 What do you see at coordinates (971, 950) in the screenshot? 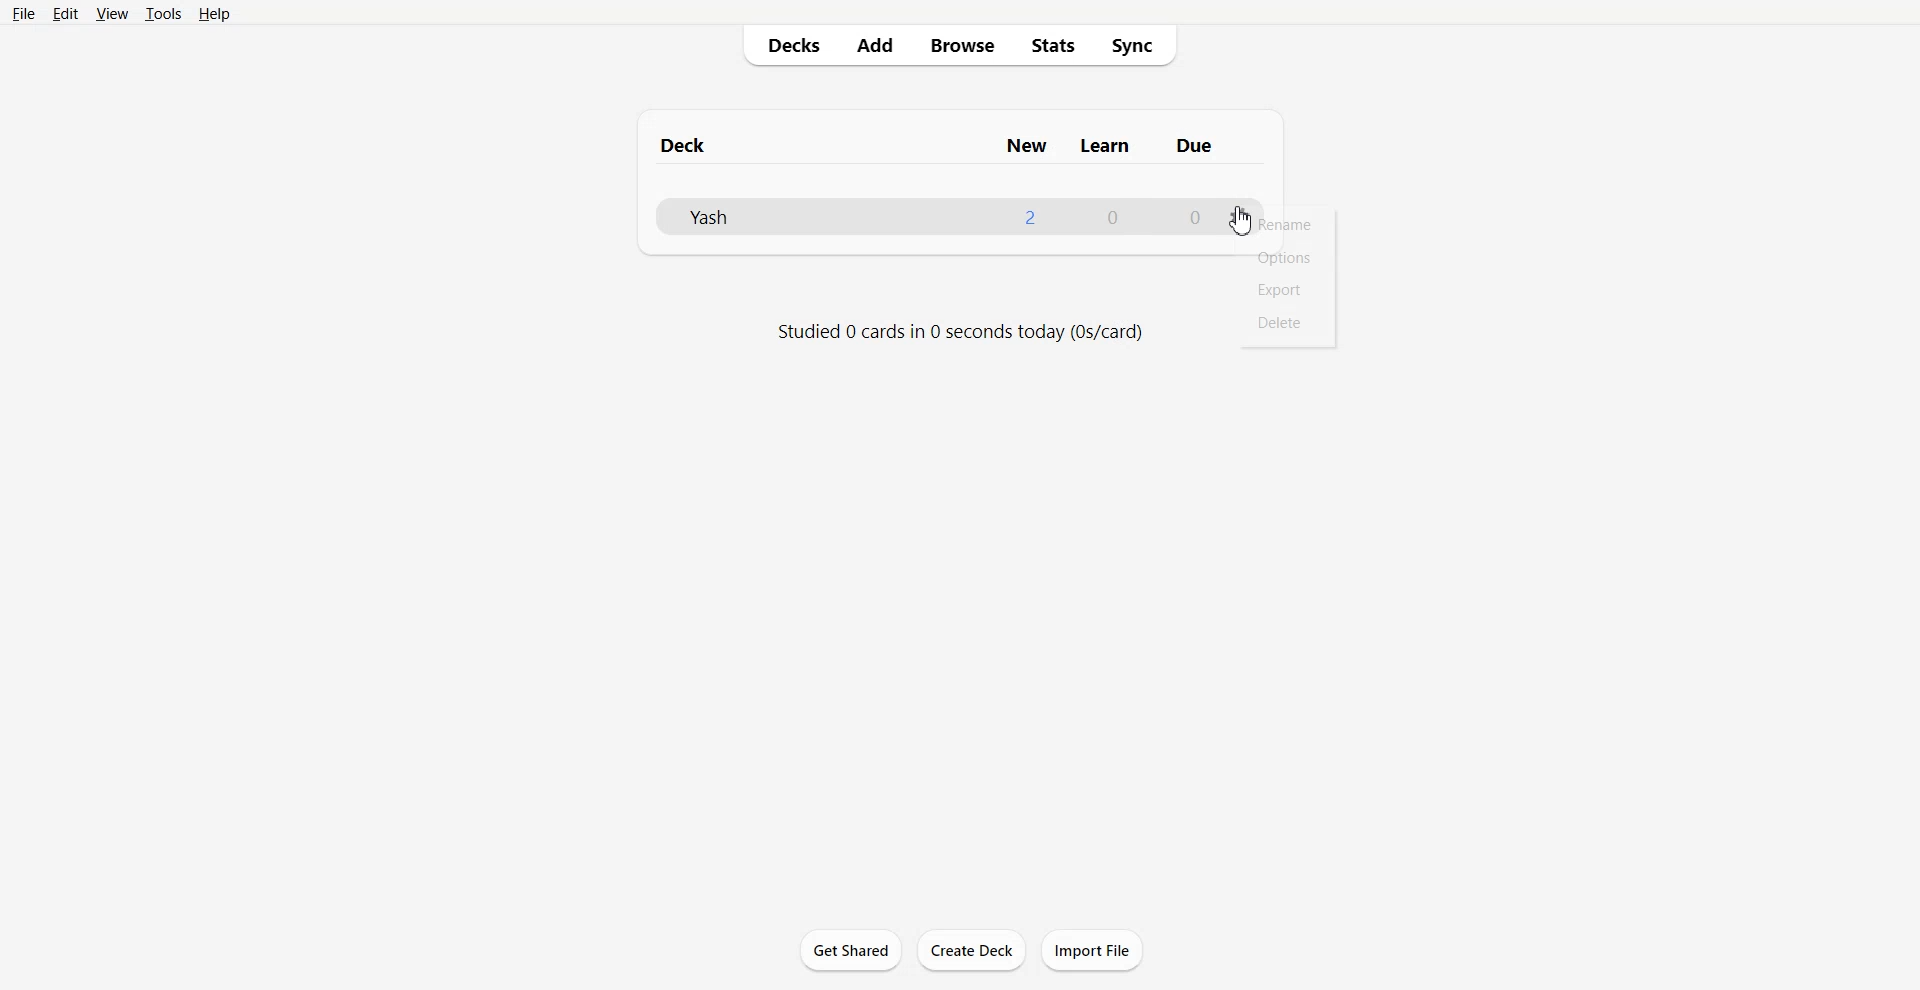
I see `Create Deck` at bounding box center [971, 950].